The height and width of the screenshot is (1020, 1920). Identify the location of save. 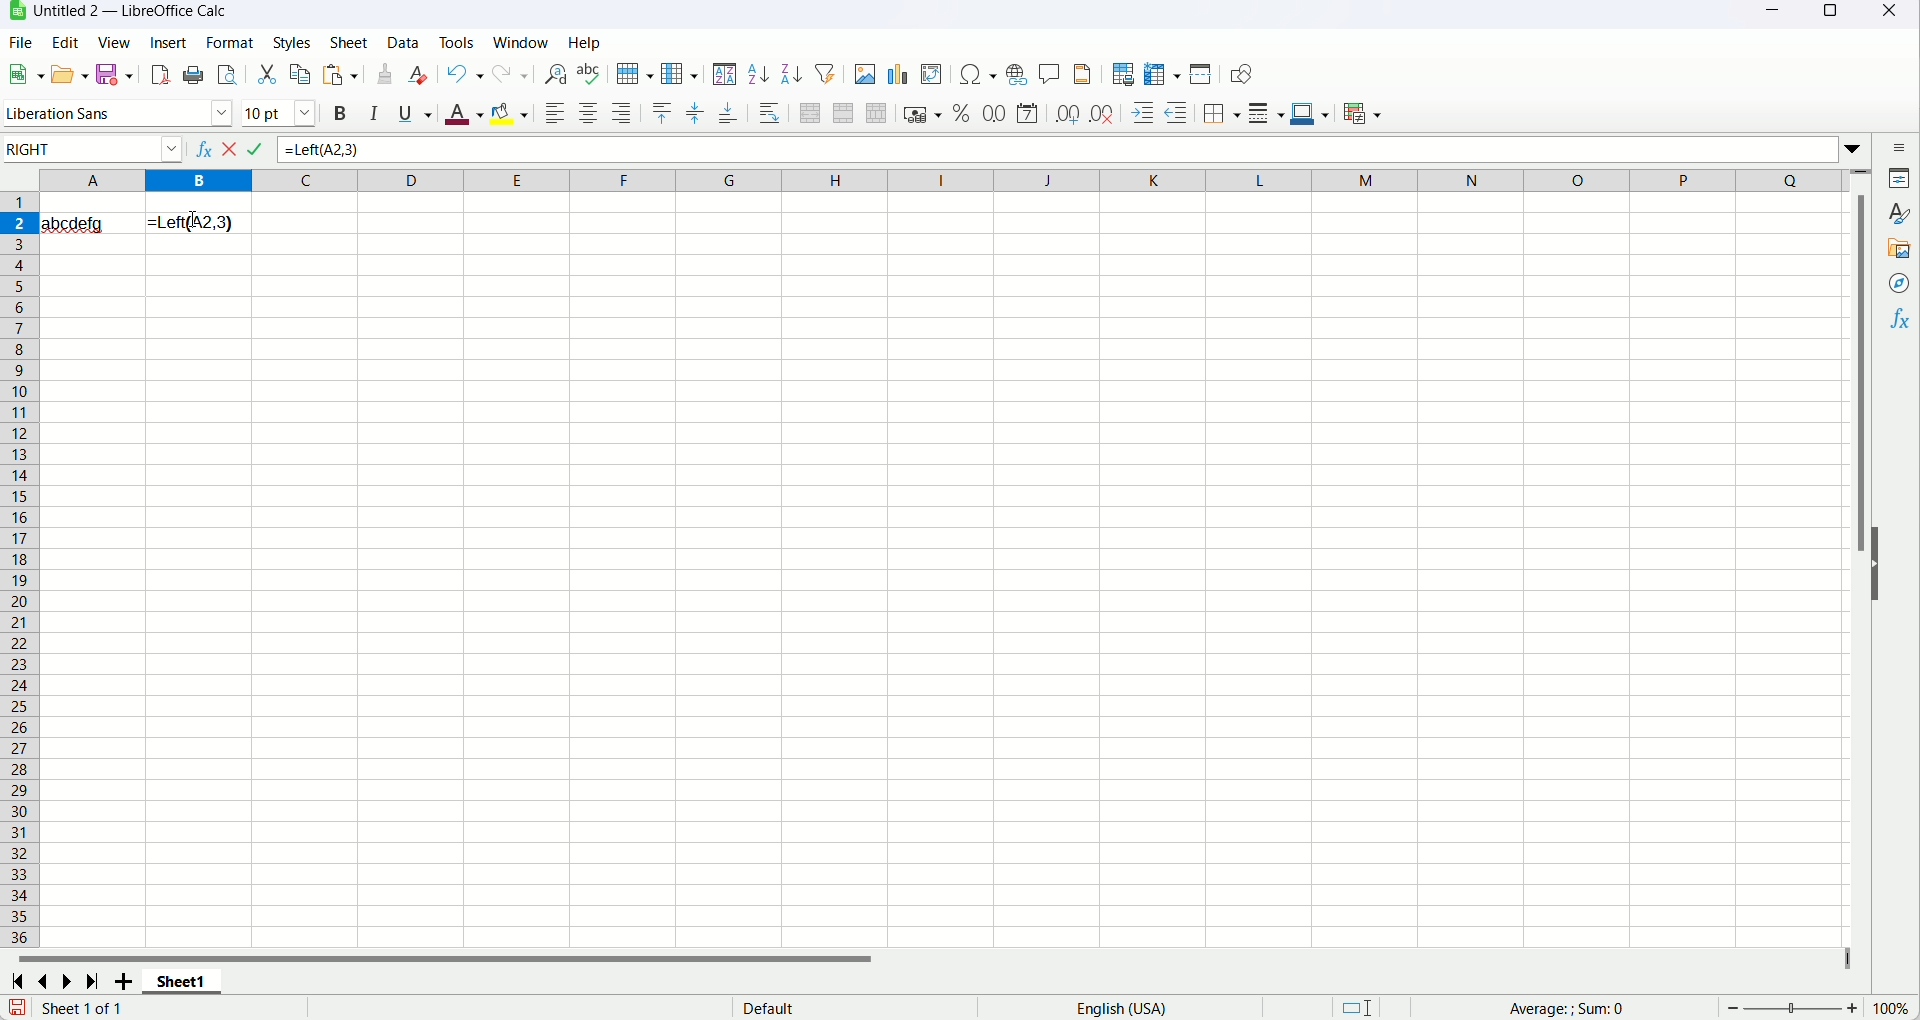
(17, 1007).